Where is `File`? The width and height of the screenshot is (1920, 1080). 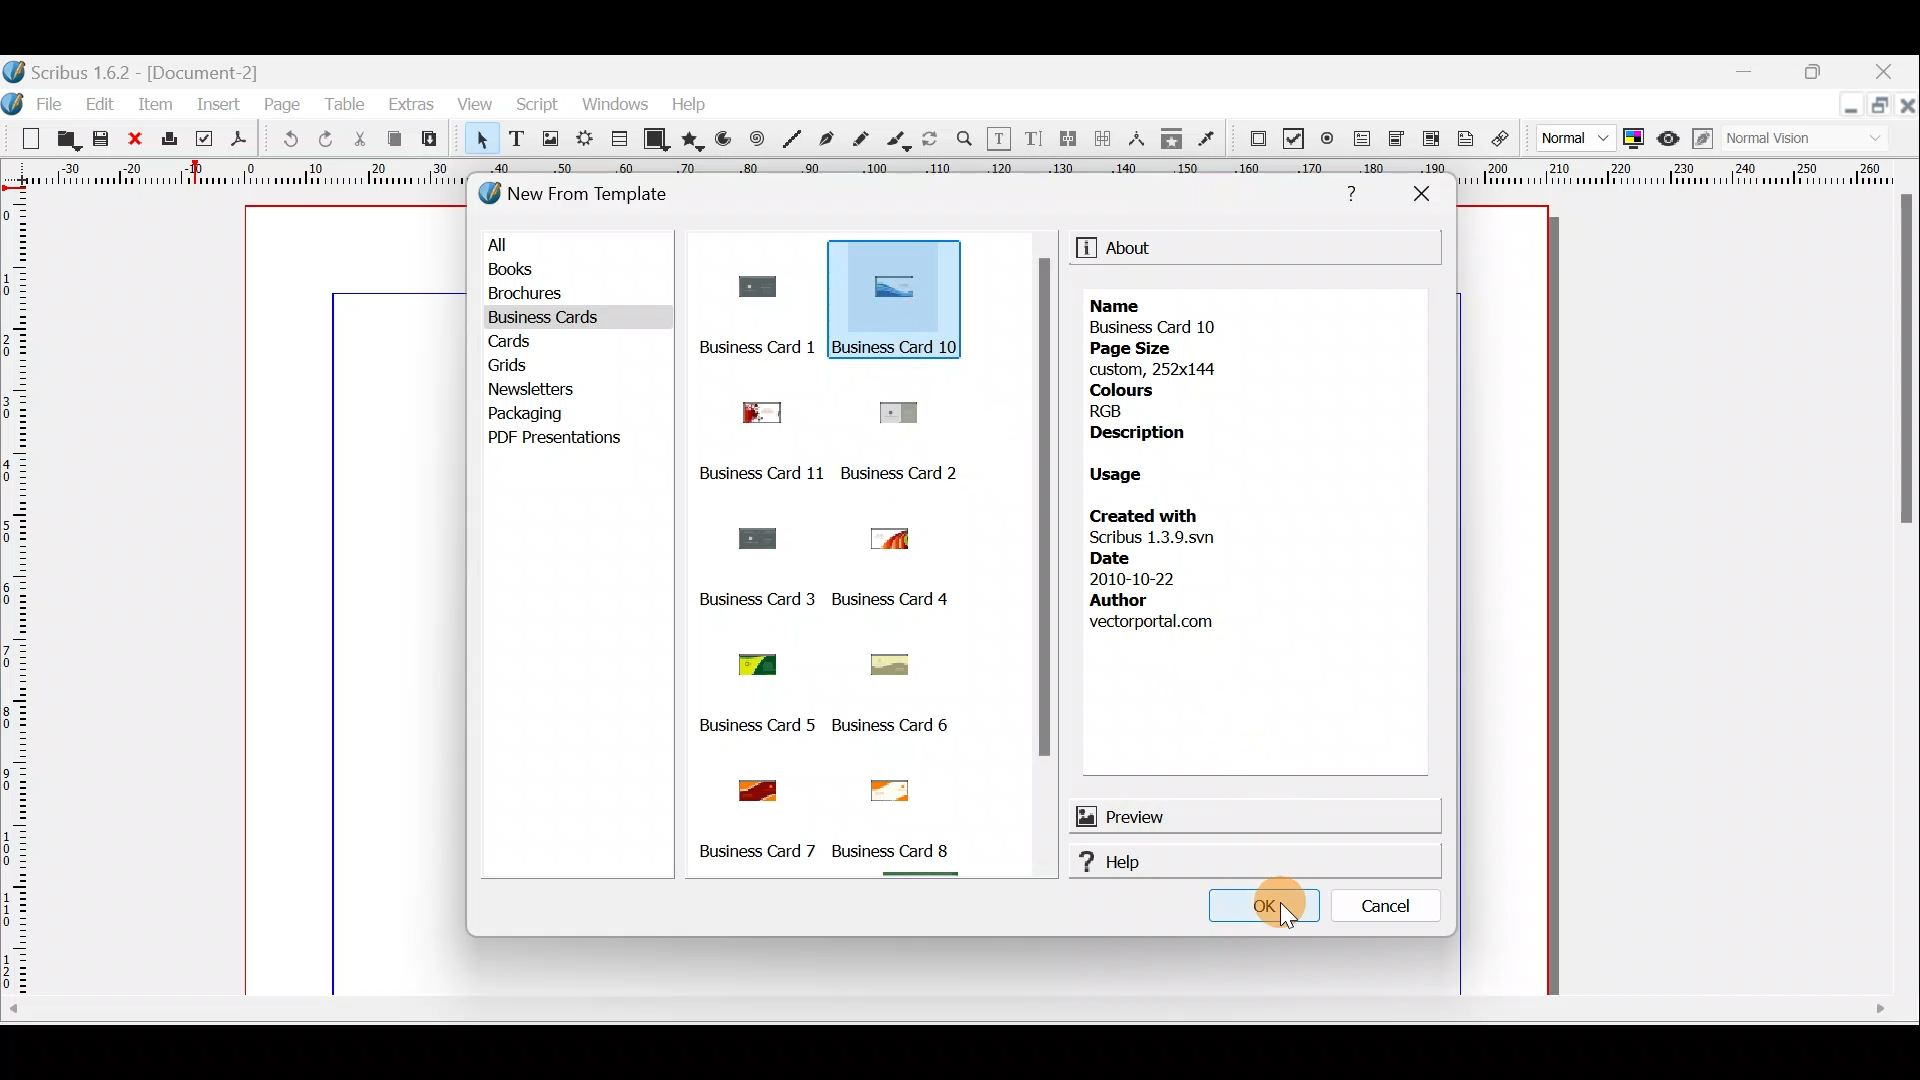
File is located at coordinates (35, 102).